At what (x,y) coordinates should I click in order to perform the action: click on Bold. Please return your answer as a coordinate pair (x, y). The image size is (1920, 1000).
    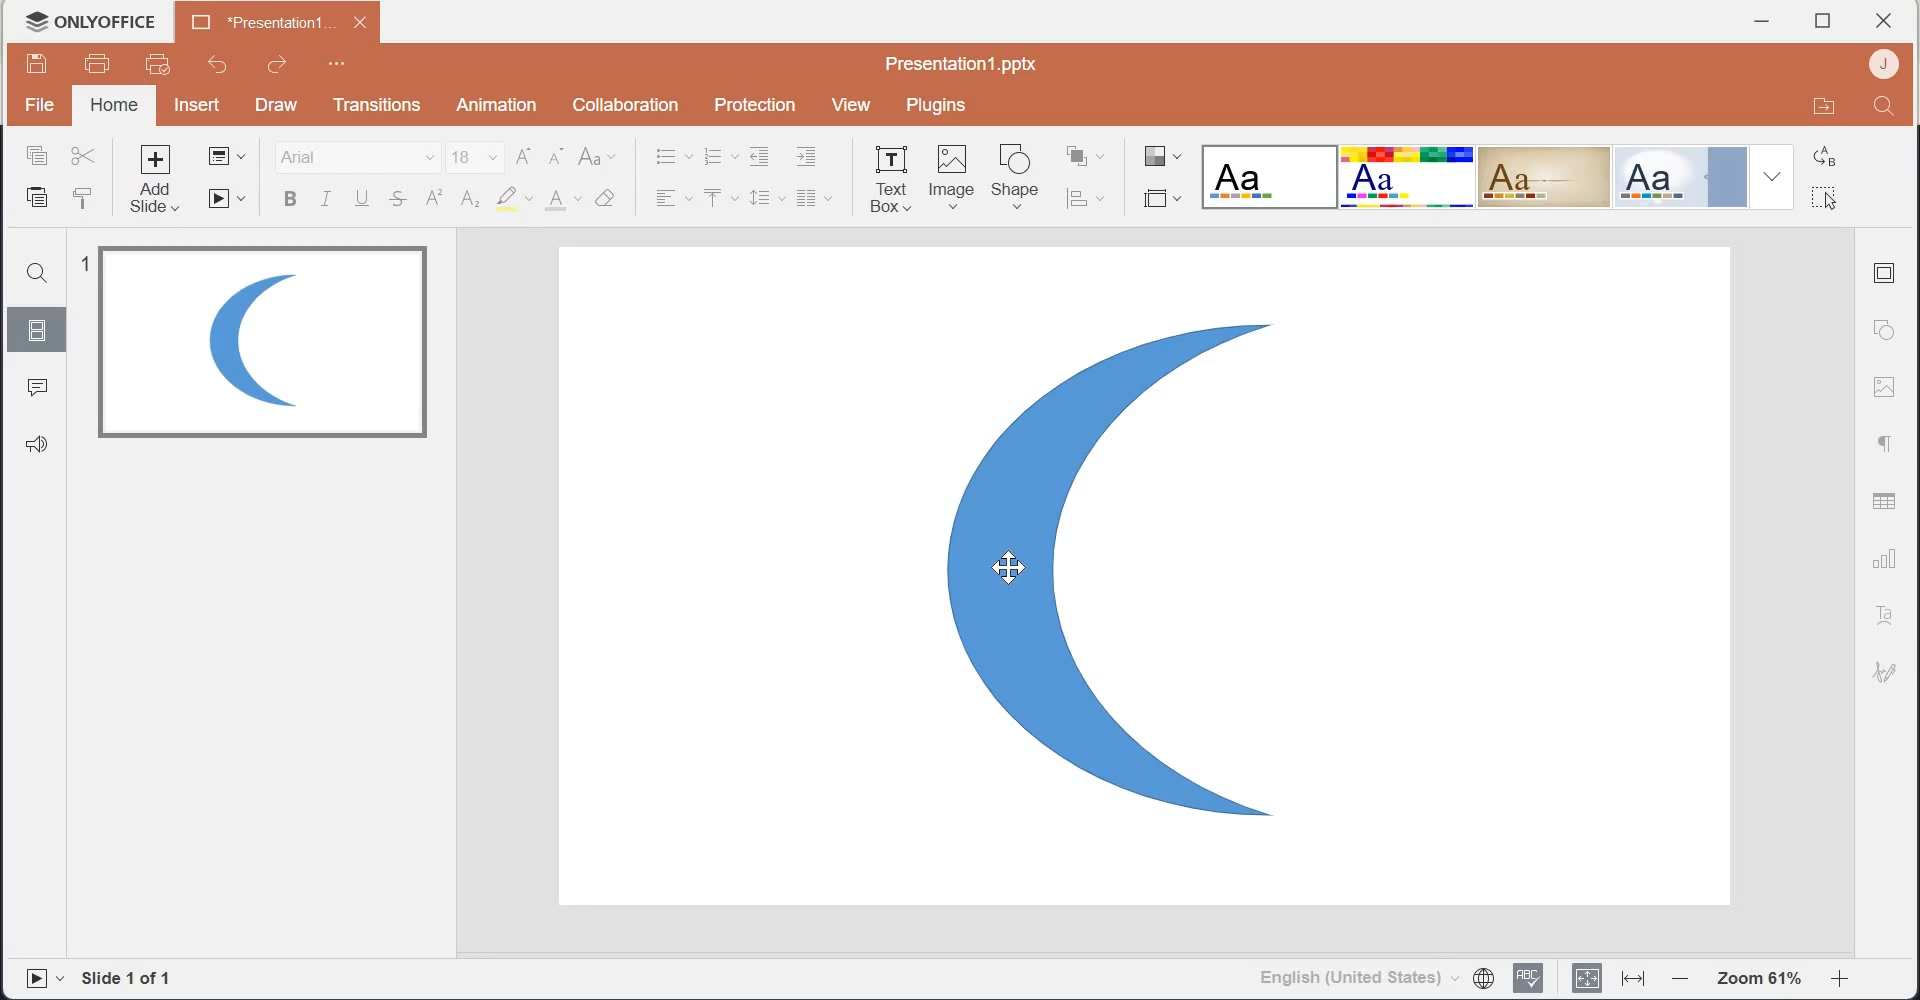
    Looking at the image, I should click on (291, 199).